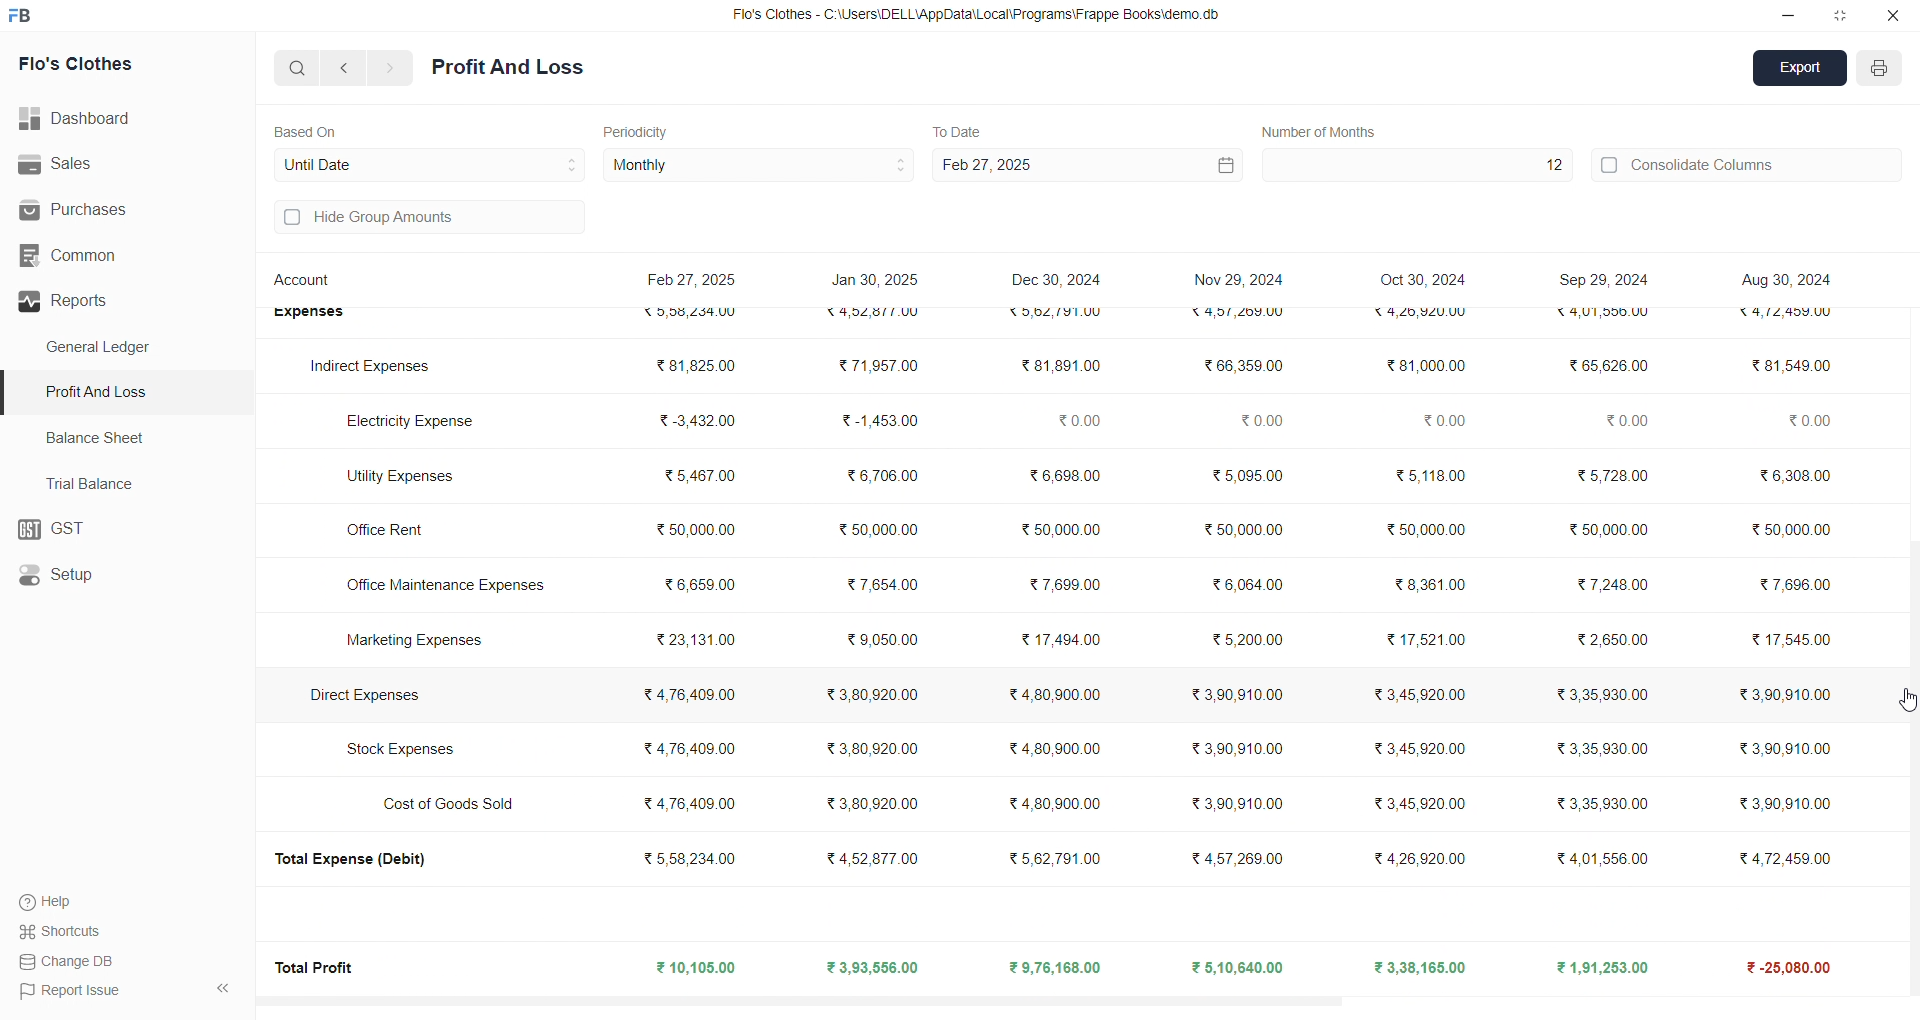 This screenshot has width=1920, height=1020. I want to click on ₹3,93,566.00, so click(871, 968).